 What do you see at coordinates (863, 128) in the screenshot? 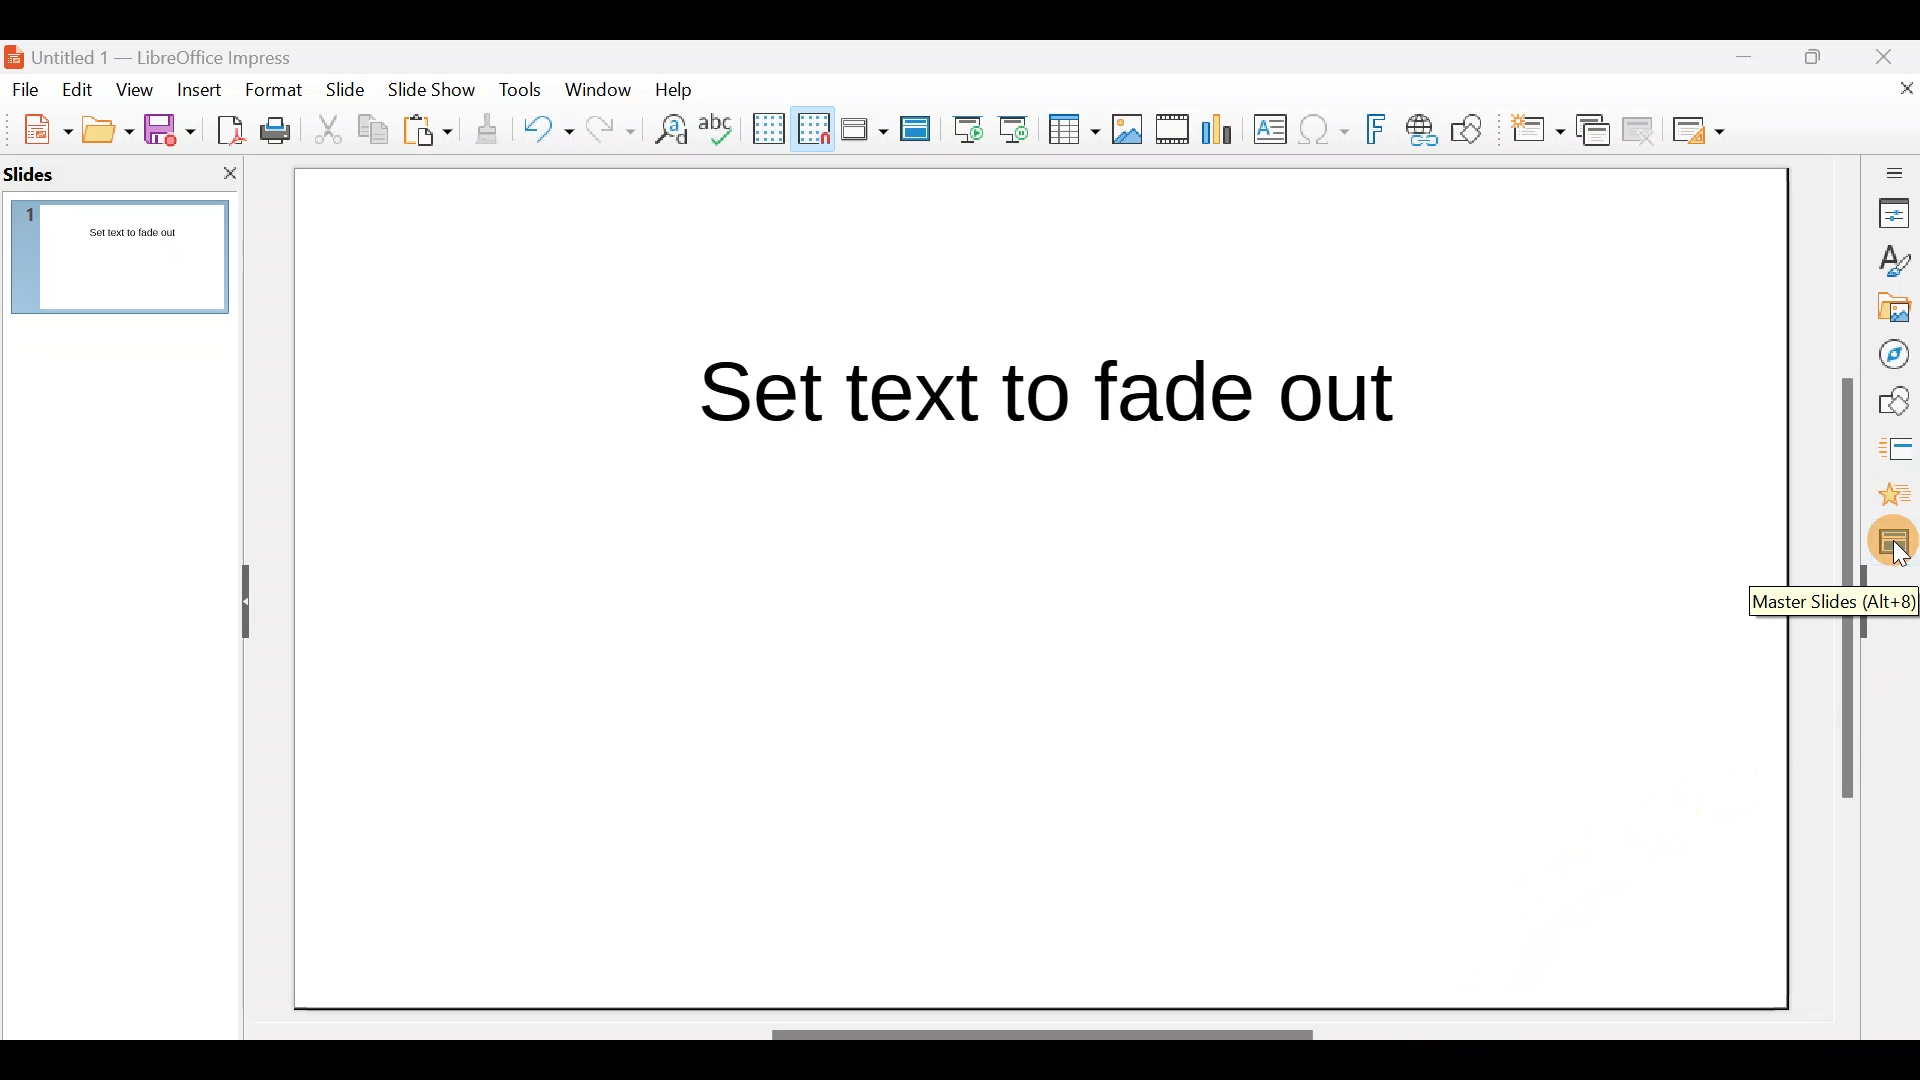
I see `Display views` at bounding box center [863, 128].